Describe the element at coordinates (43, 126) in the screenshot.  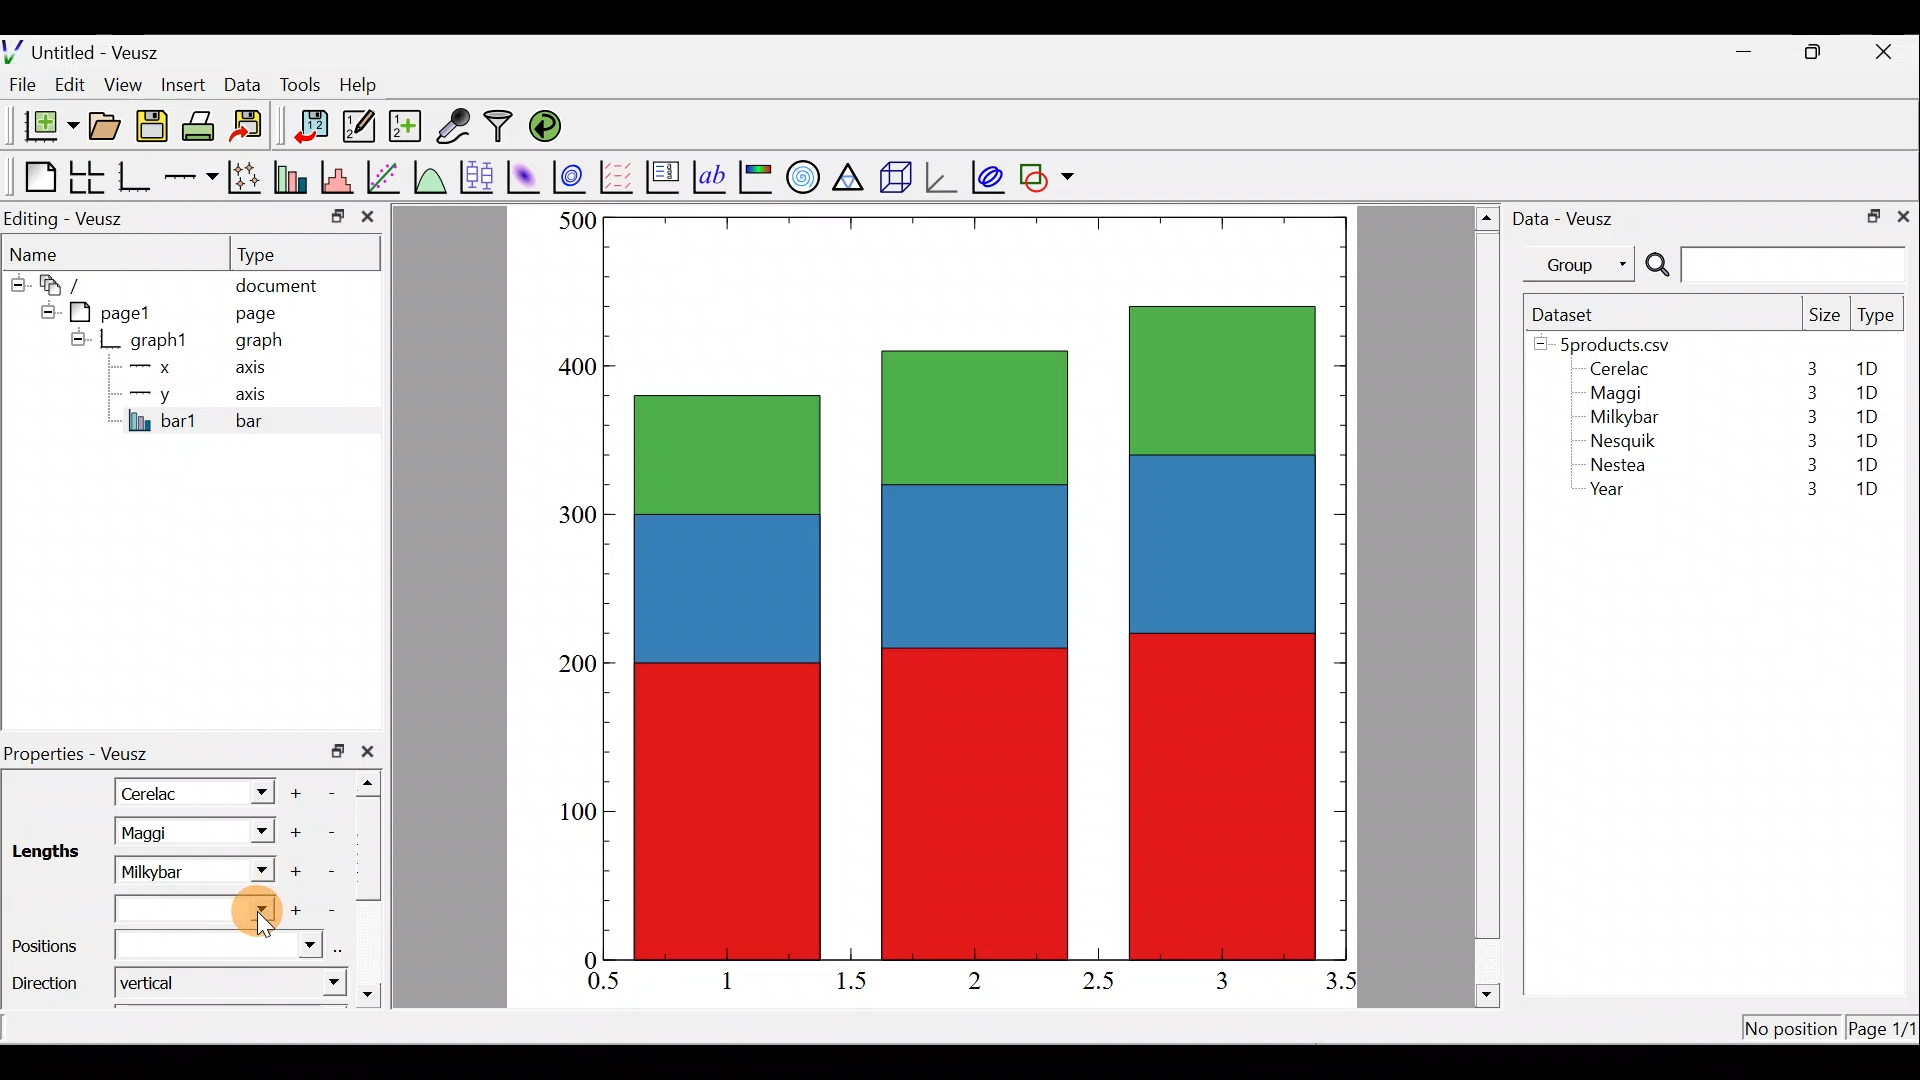
I see `New document` at that location.